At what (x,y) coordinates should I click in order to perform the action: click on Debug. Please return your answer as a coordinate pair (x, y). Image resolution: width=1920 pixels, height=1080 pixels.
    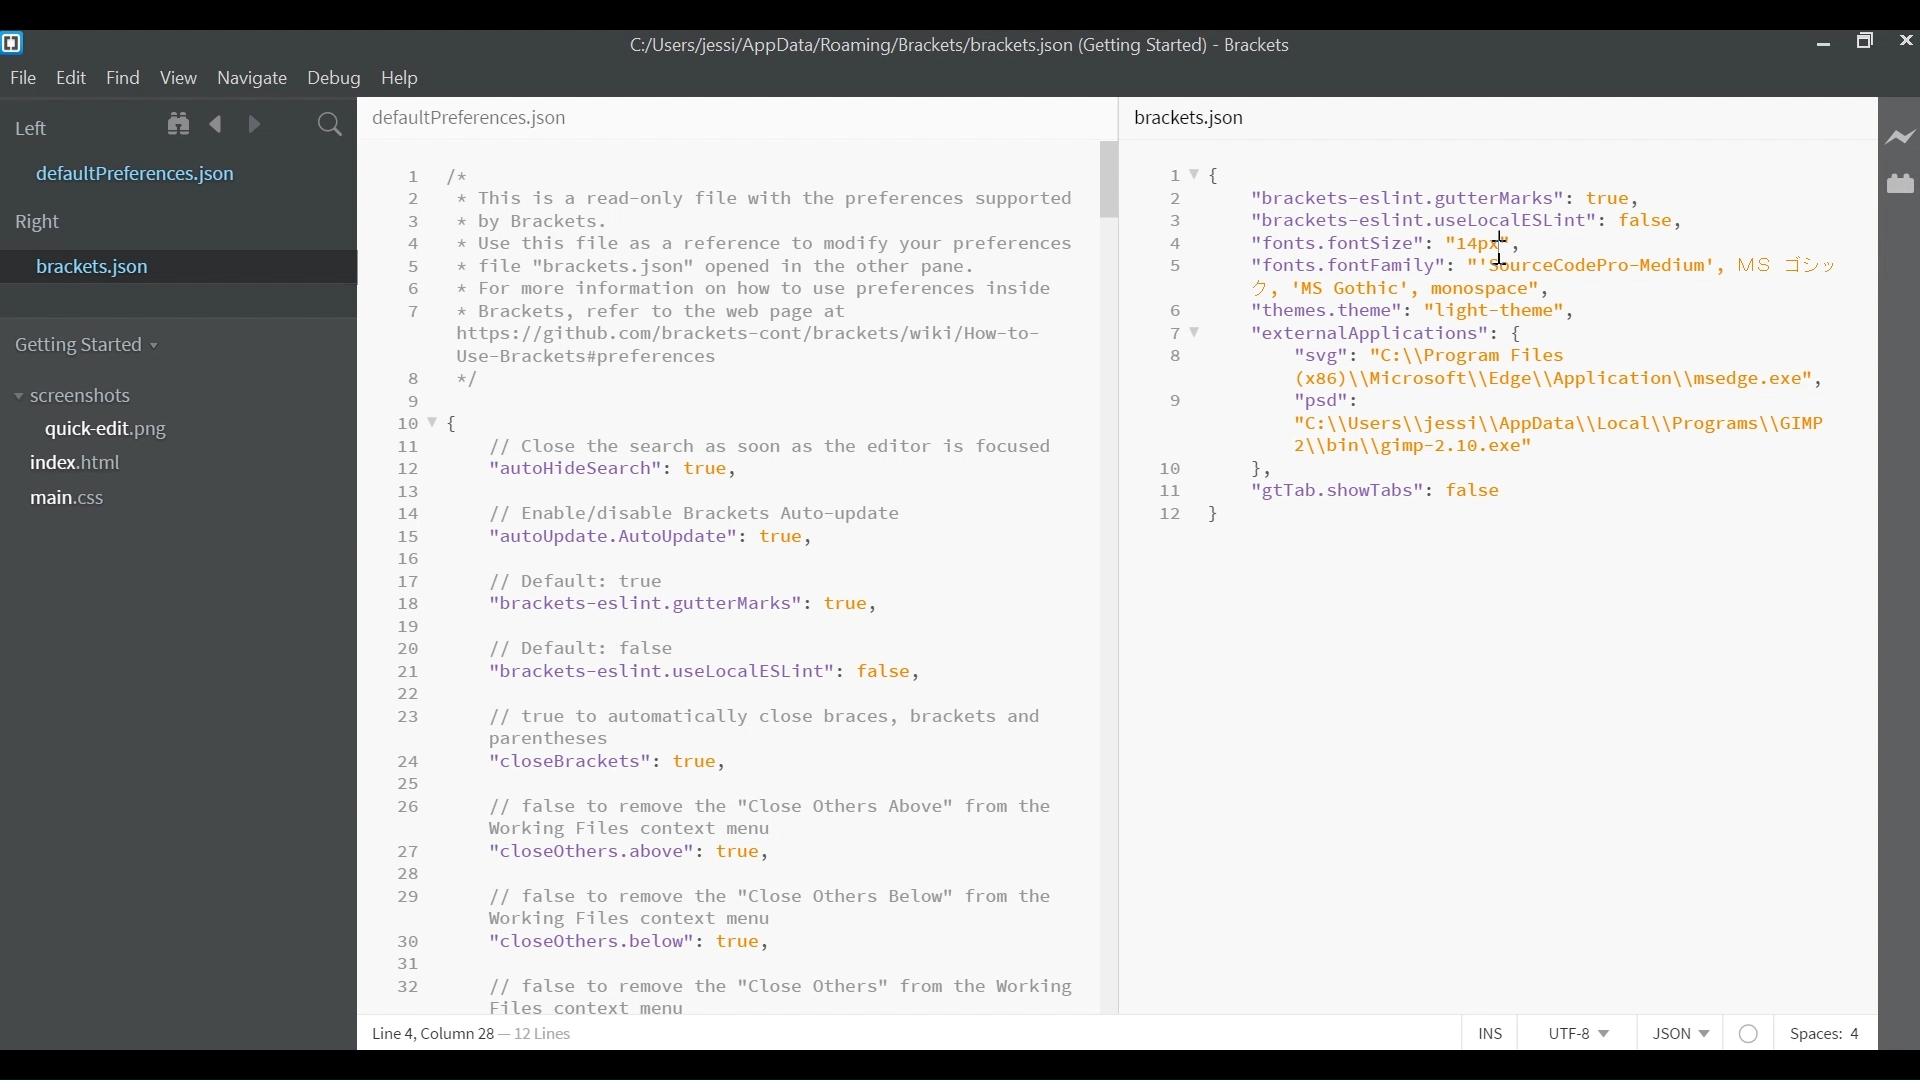
    Looking at the image, I should click on (332, 78).